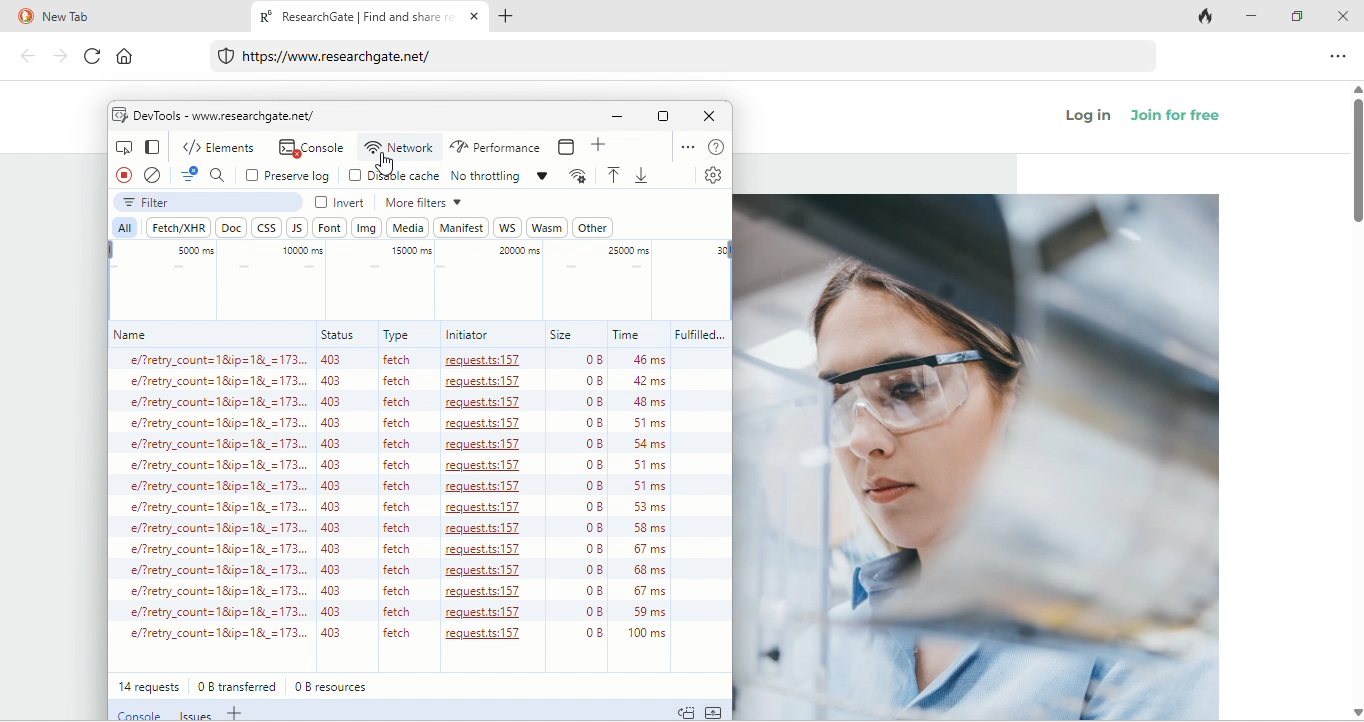 The image size is (1364, 722). What do you see at coordinates (382, 166) in the screenshot?
I see `cursor` at bounding box center [382, 166].